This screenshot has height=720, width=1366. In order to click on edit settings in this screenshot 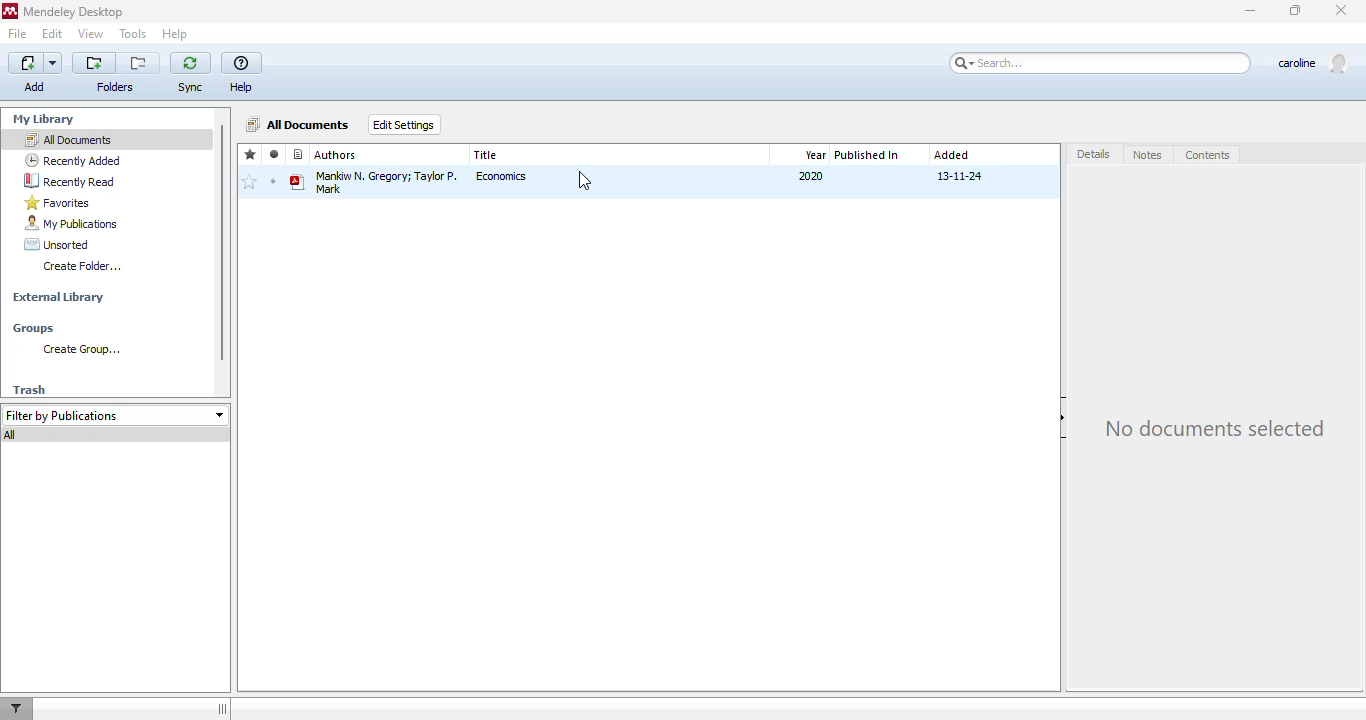, I will do `click(406, 125)`.